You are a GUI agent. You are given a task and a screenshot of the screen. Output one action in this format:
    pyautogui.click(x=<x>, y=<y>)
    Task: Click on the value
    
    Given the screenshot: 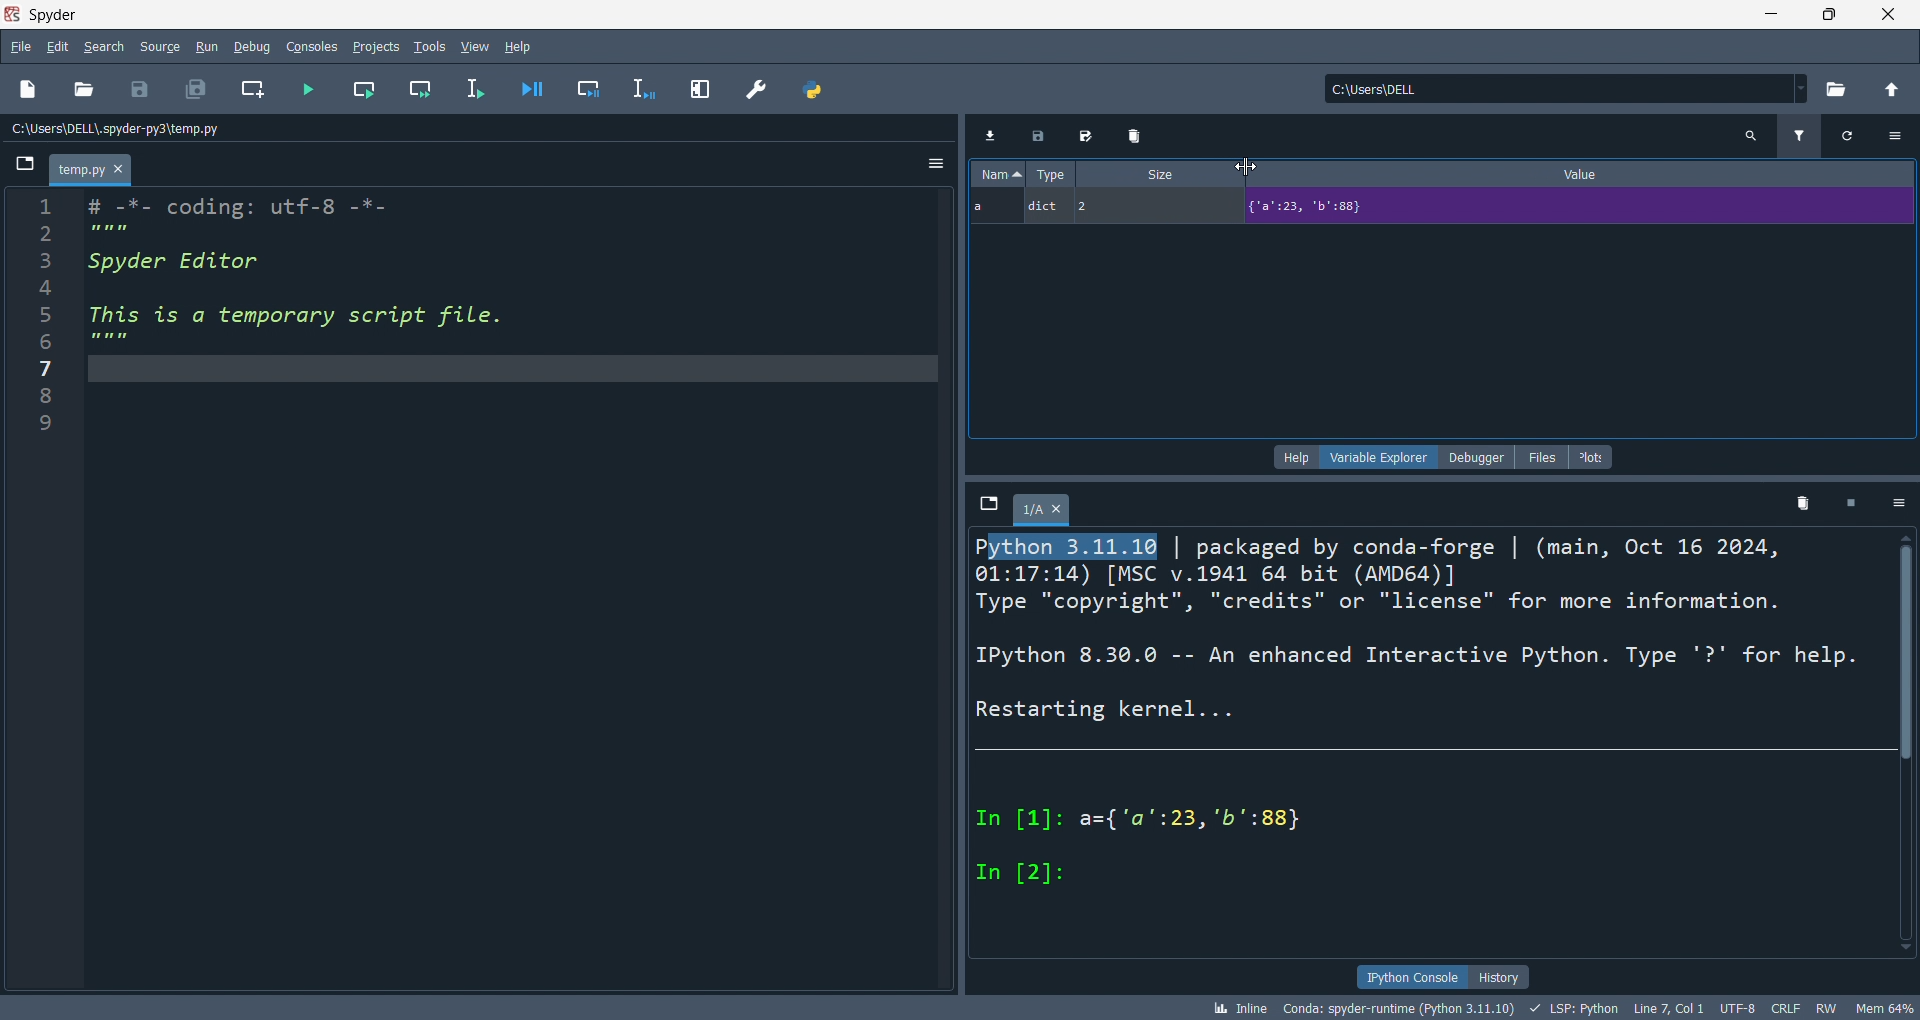 What is the action you would take?
    pyautogui.click(x=1593, y=176)
    